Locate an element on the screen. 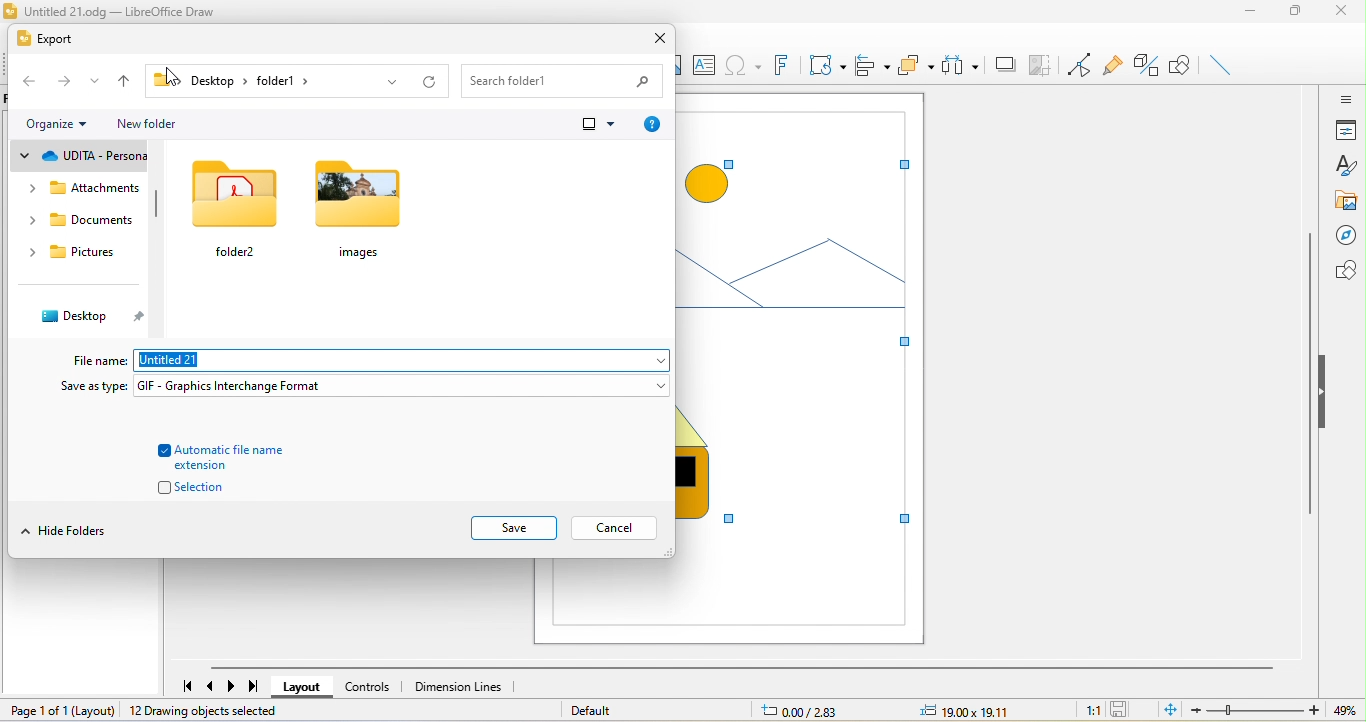 Image resolution: width=1366 pixels, height=722 pixels. show draw functions is located at coordinates (1182, 67).